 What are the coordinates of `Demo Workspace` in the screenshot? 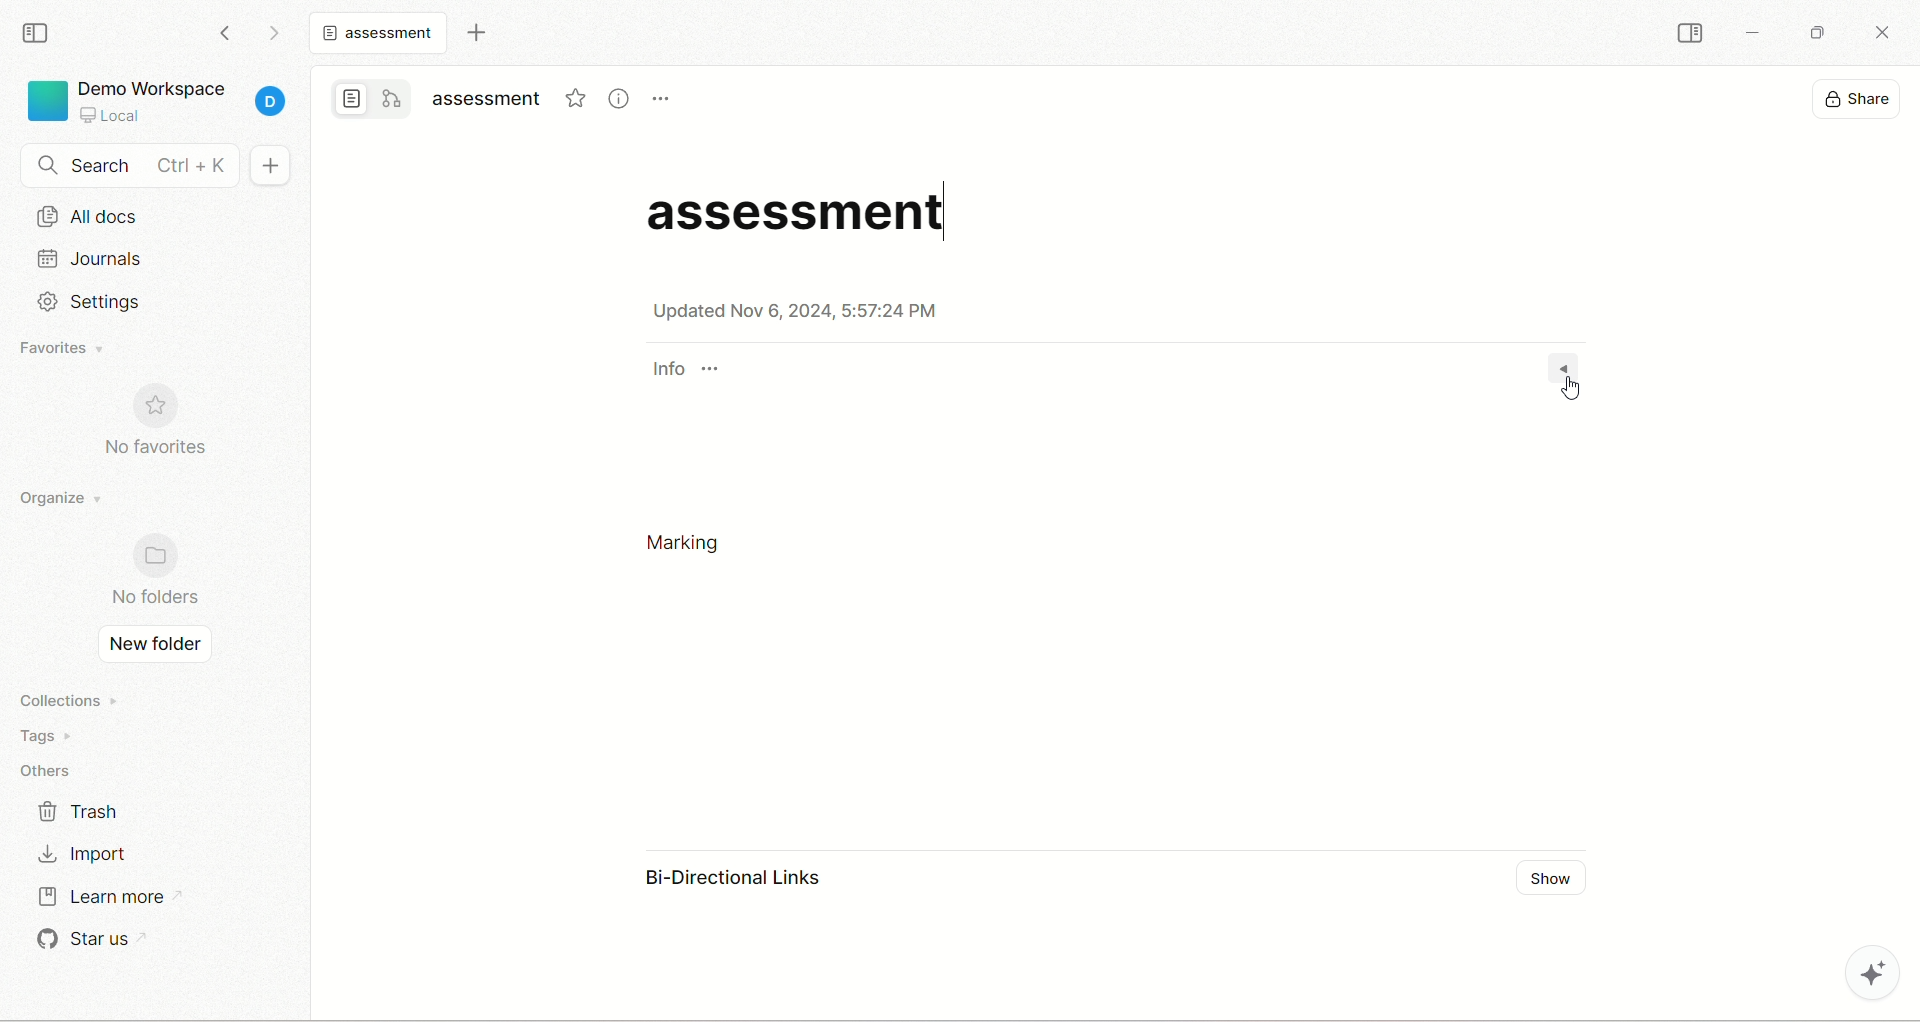 It's located at (158, 99).